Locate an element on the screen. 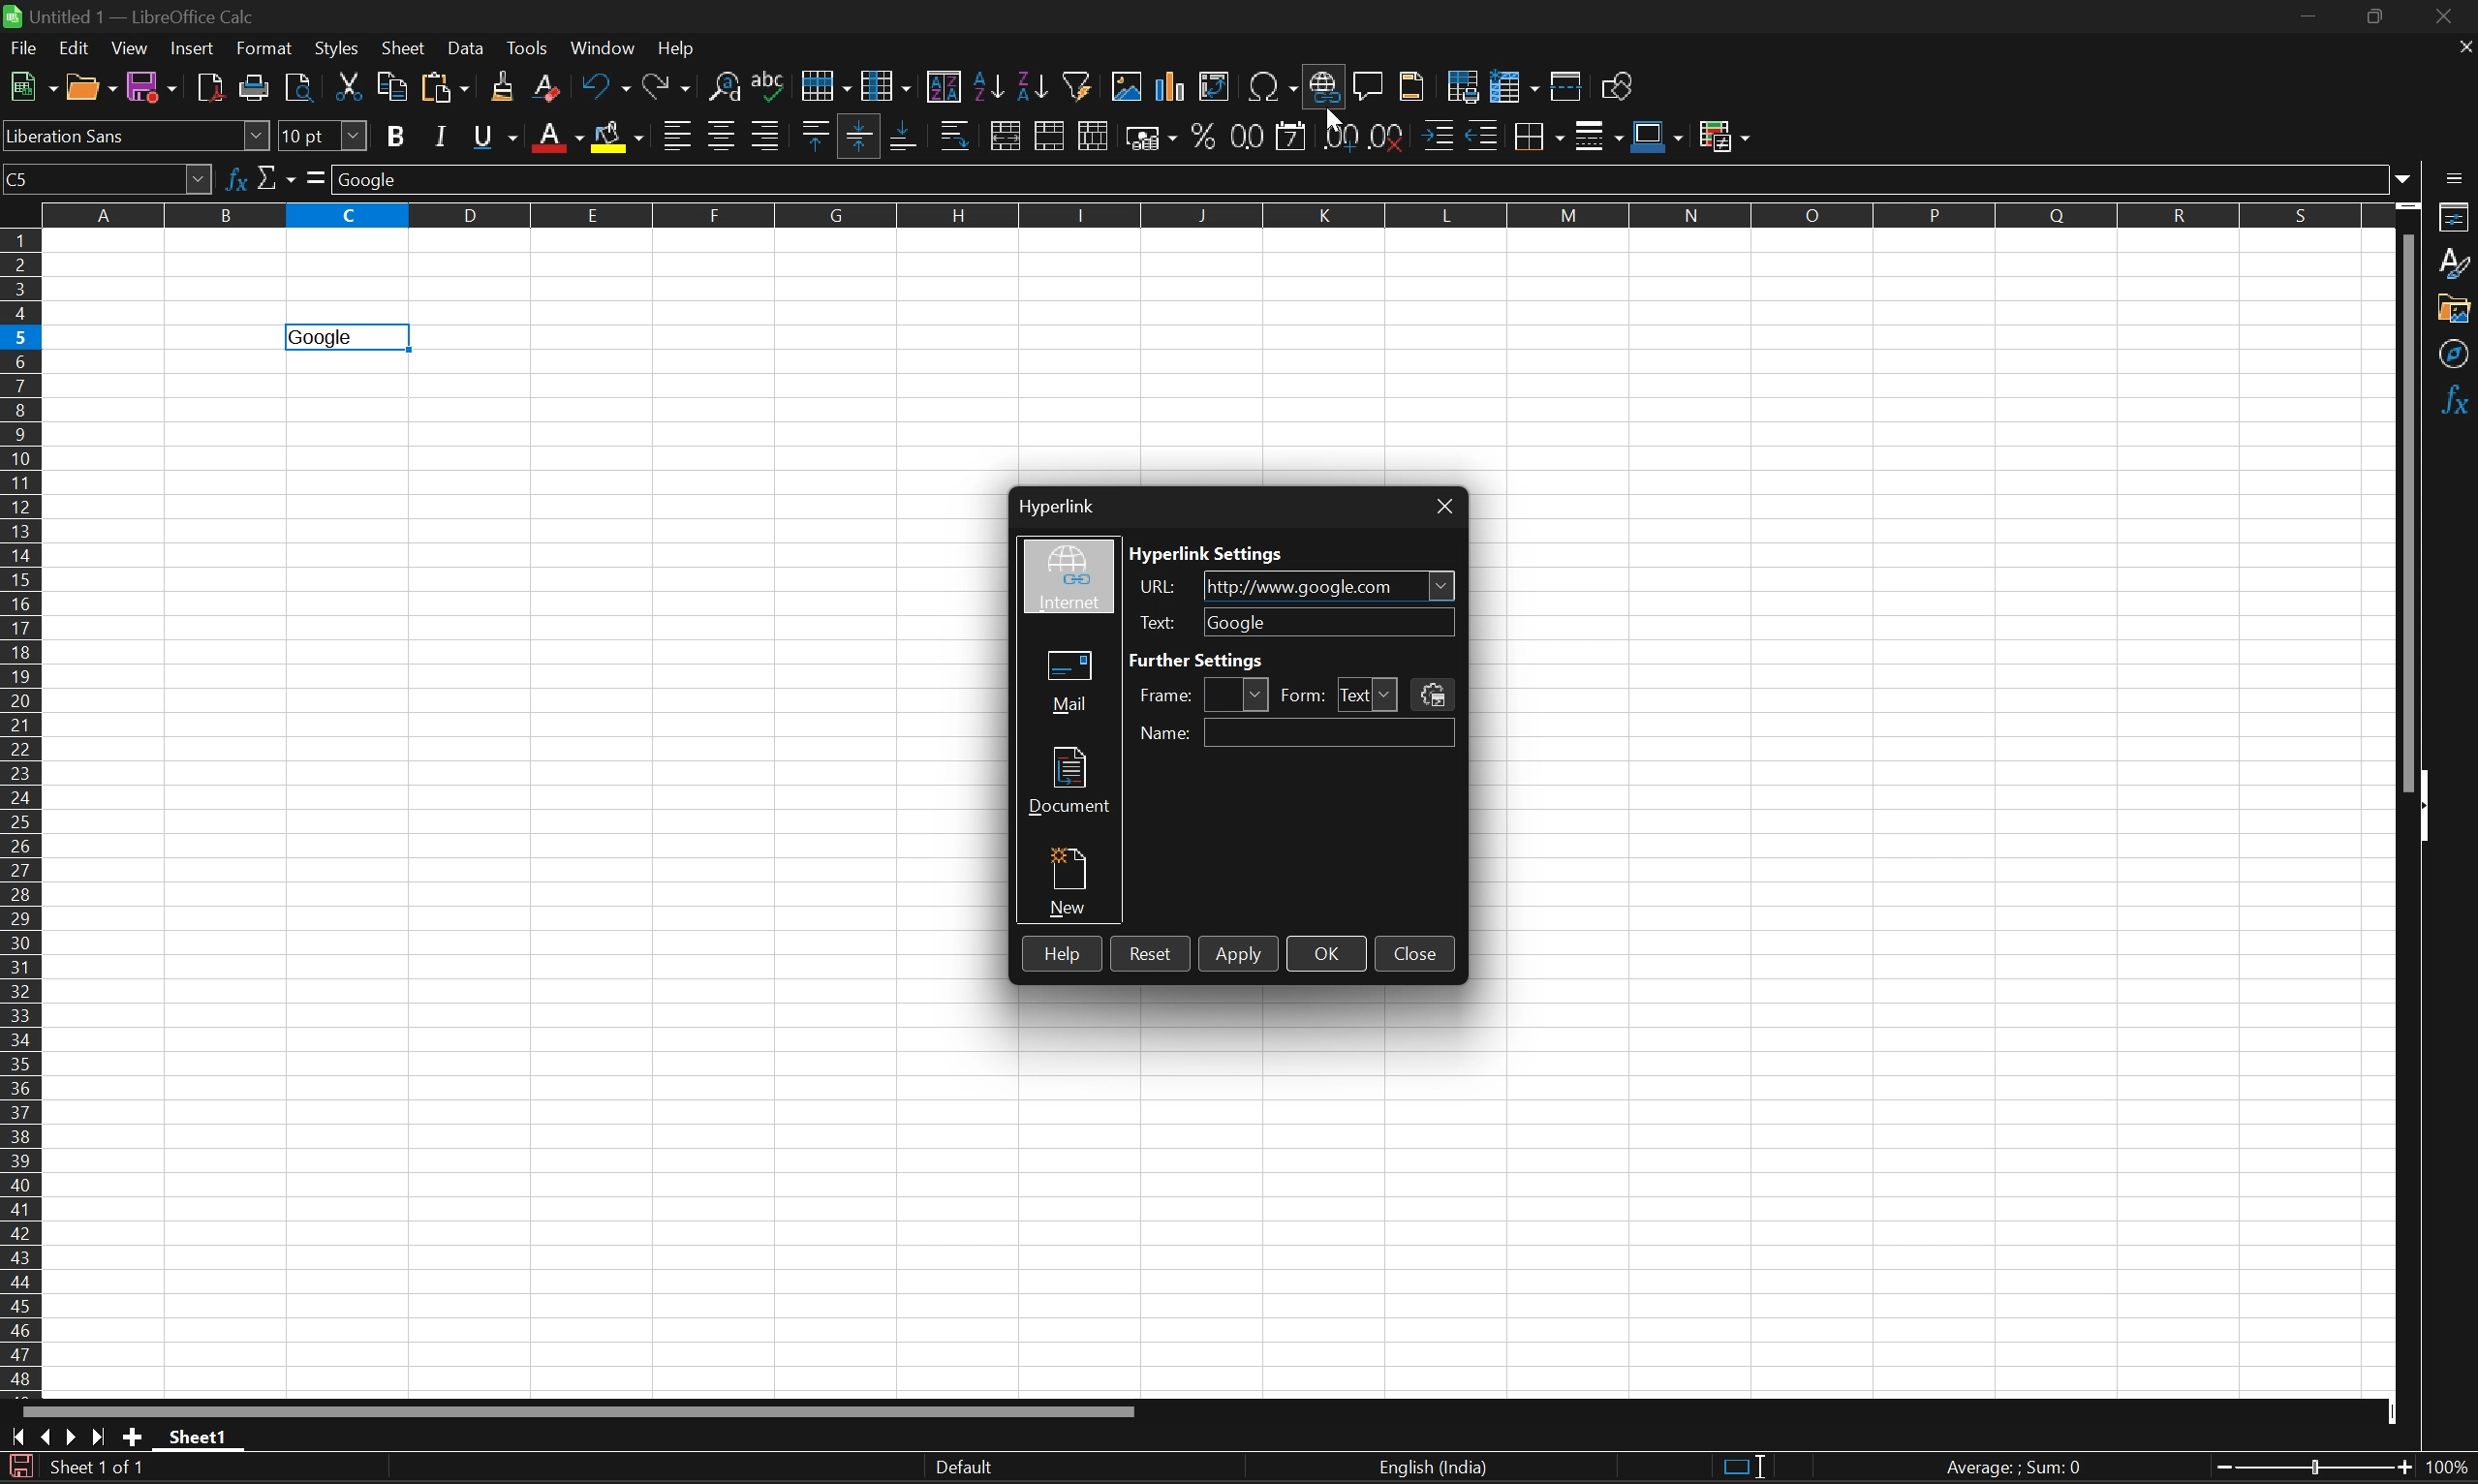 The image size is (2478, 1484). Paste is located at coordinates (444, 89).